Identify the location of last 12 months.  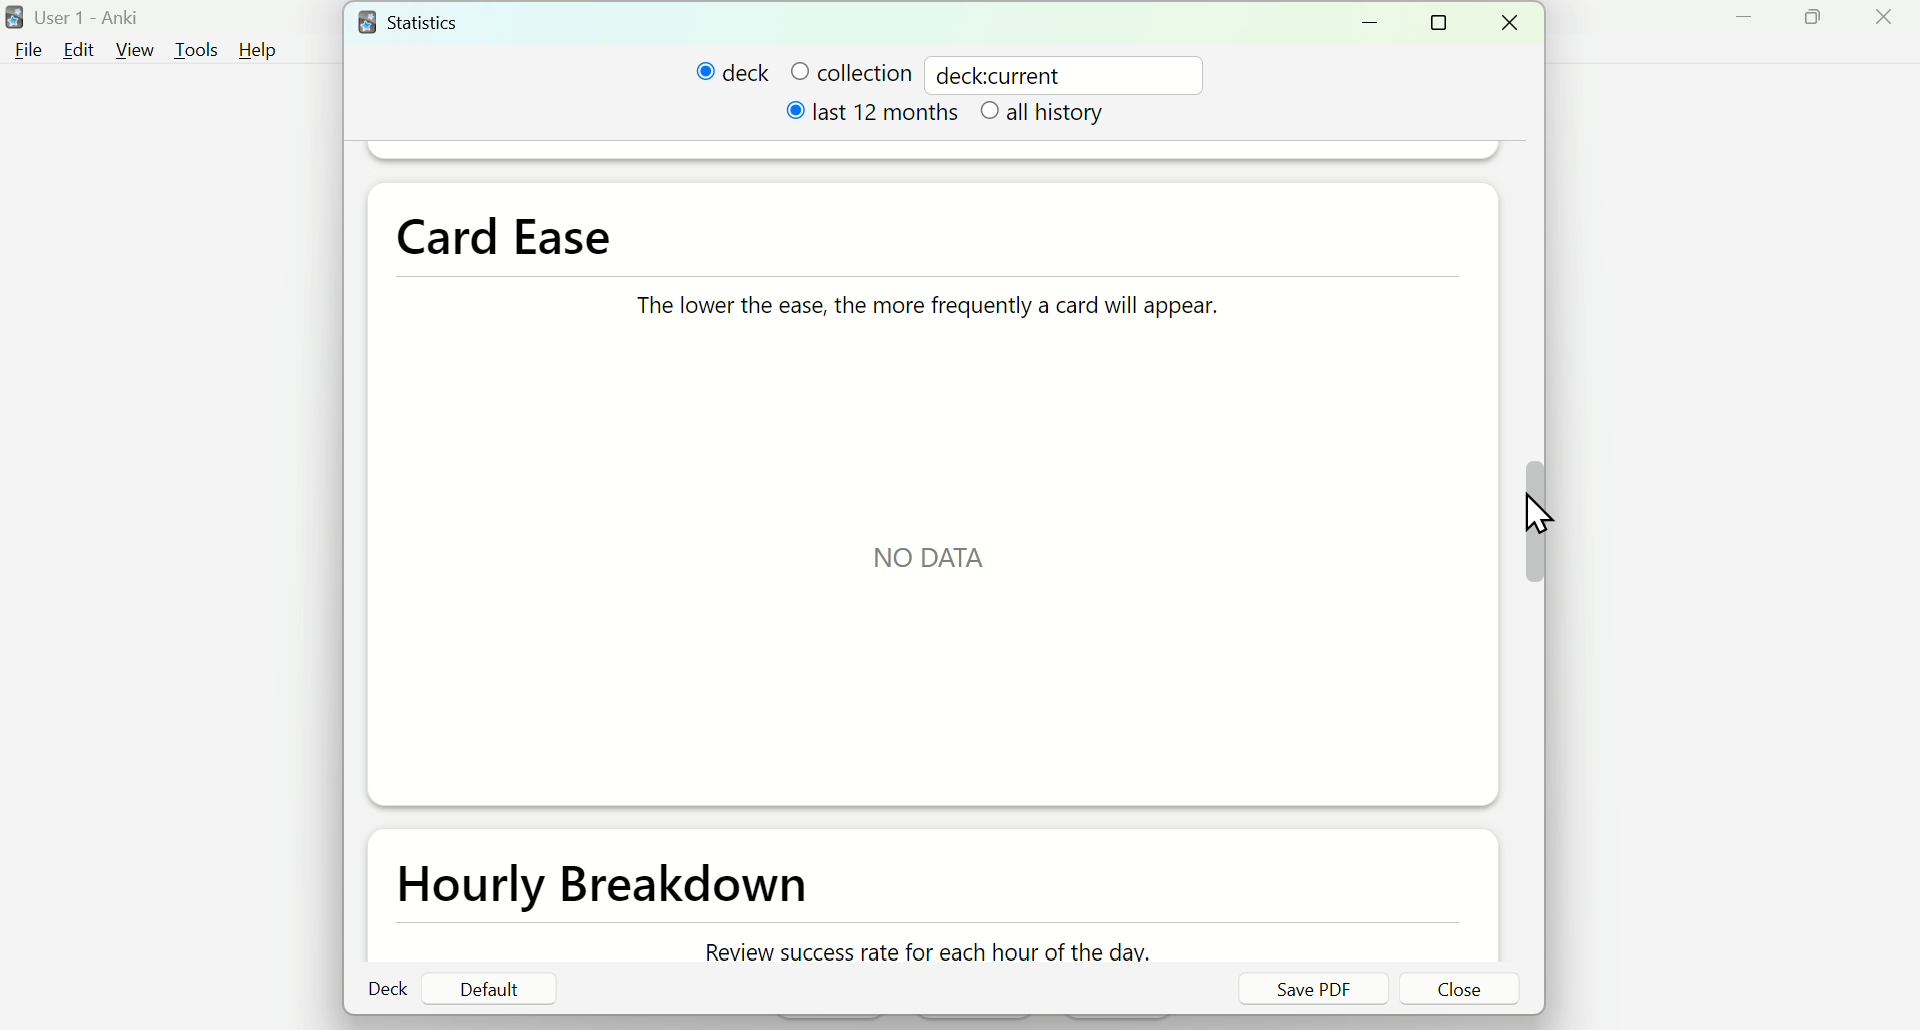
(875, 118).